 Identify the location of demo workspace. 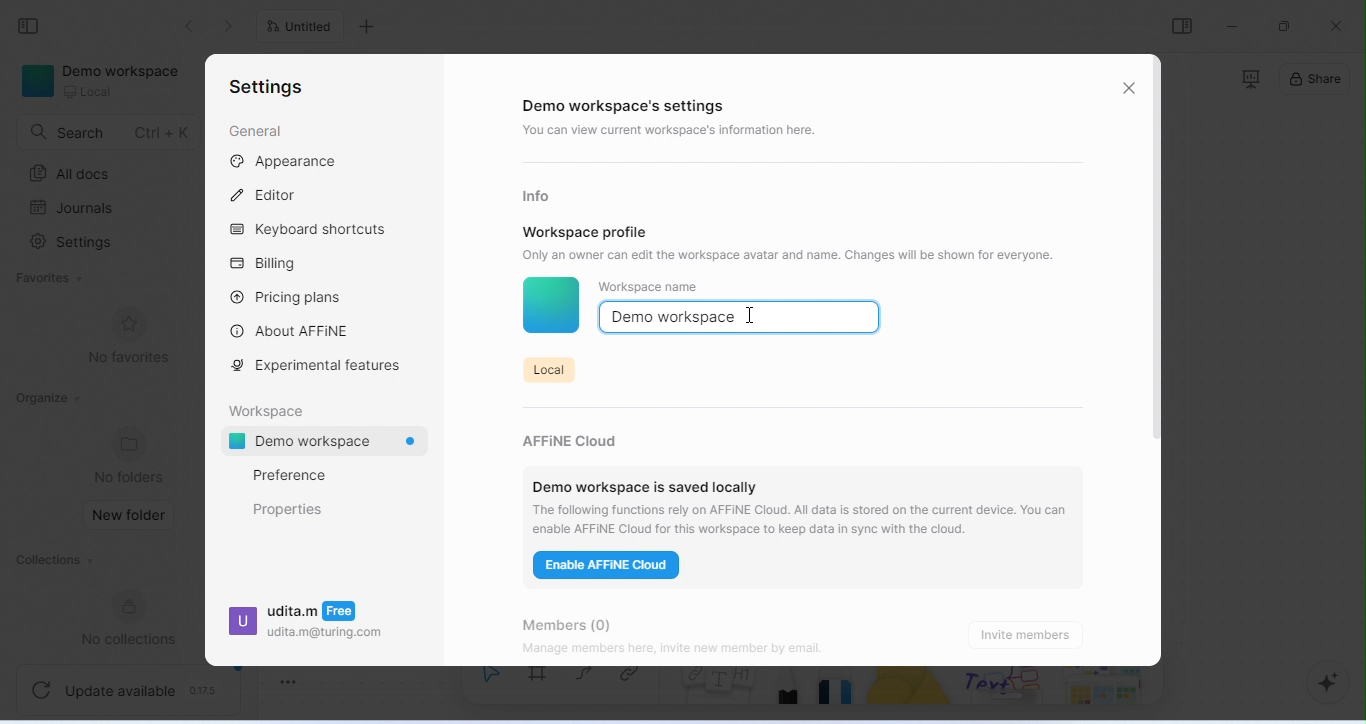
(105, 83).